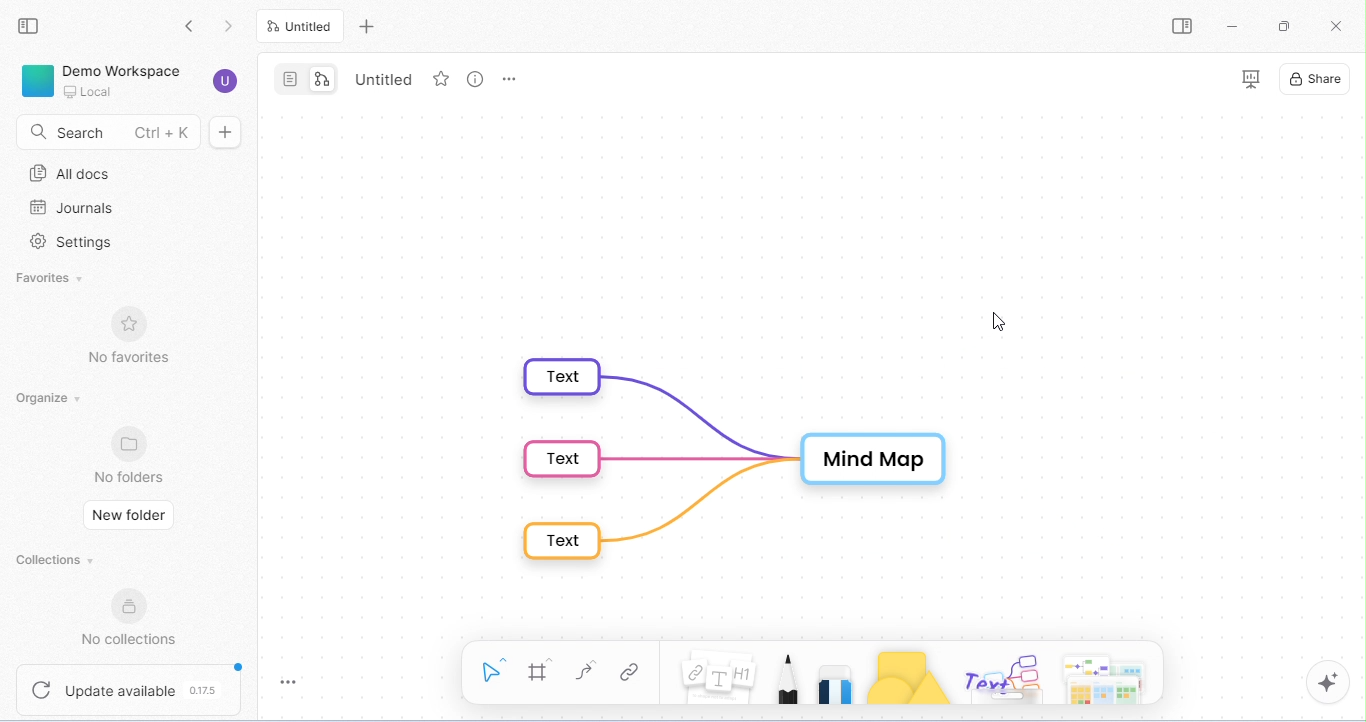 The image size is (1366, 722). Describe the element at coordinates (103, 133) in the screenshot. I see `search` at that location.